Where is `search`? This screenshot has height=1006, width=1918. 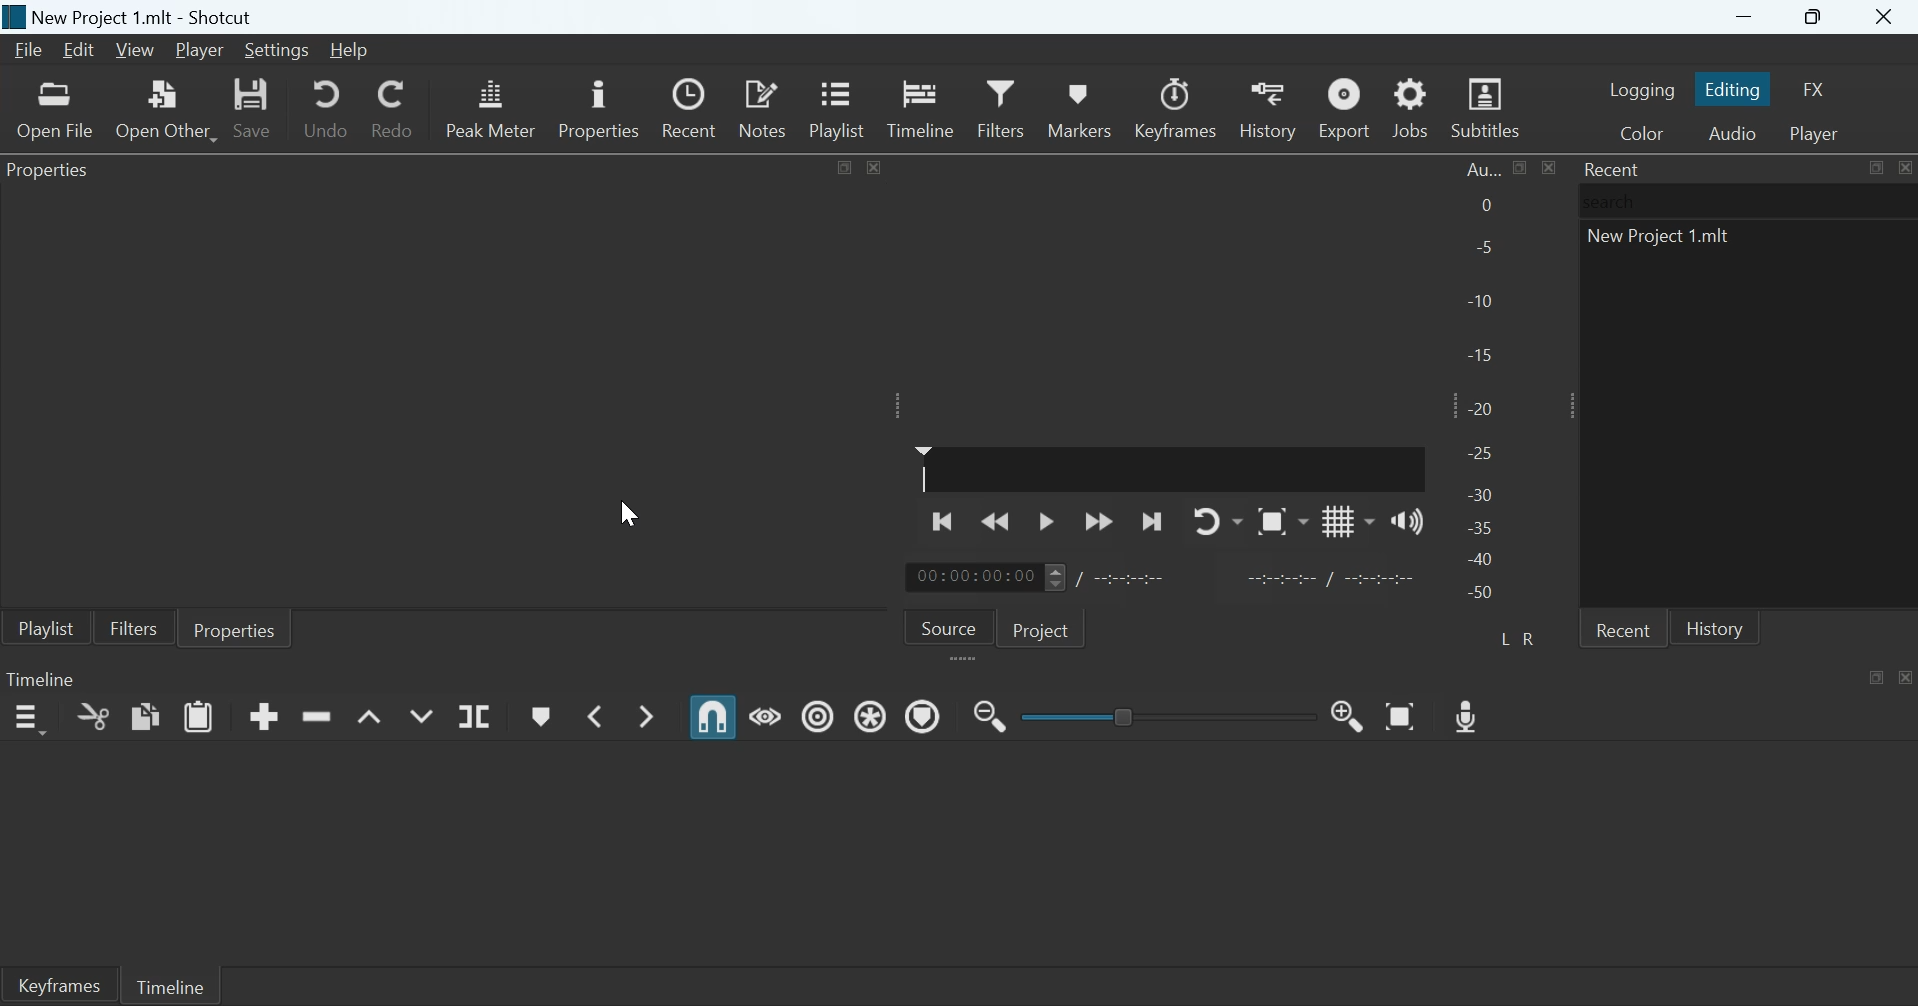
search is located at coordinates (1615, 201).